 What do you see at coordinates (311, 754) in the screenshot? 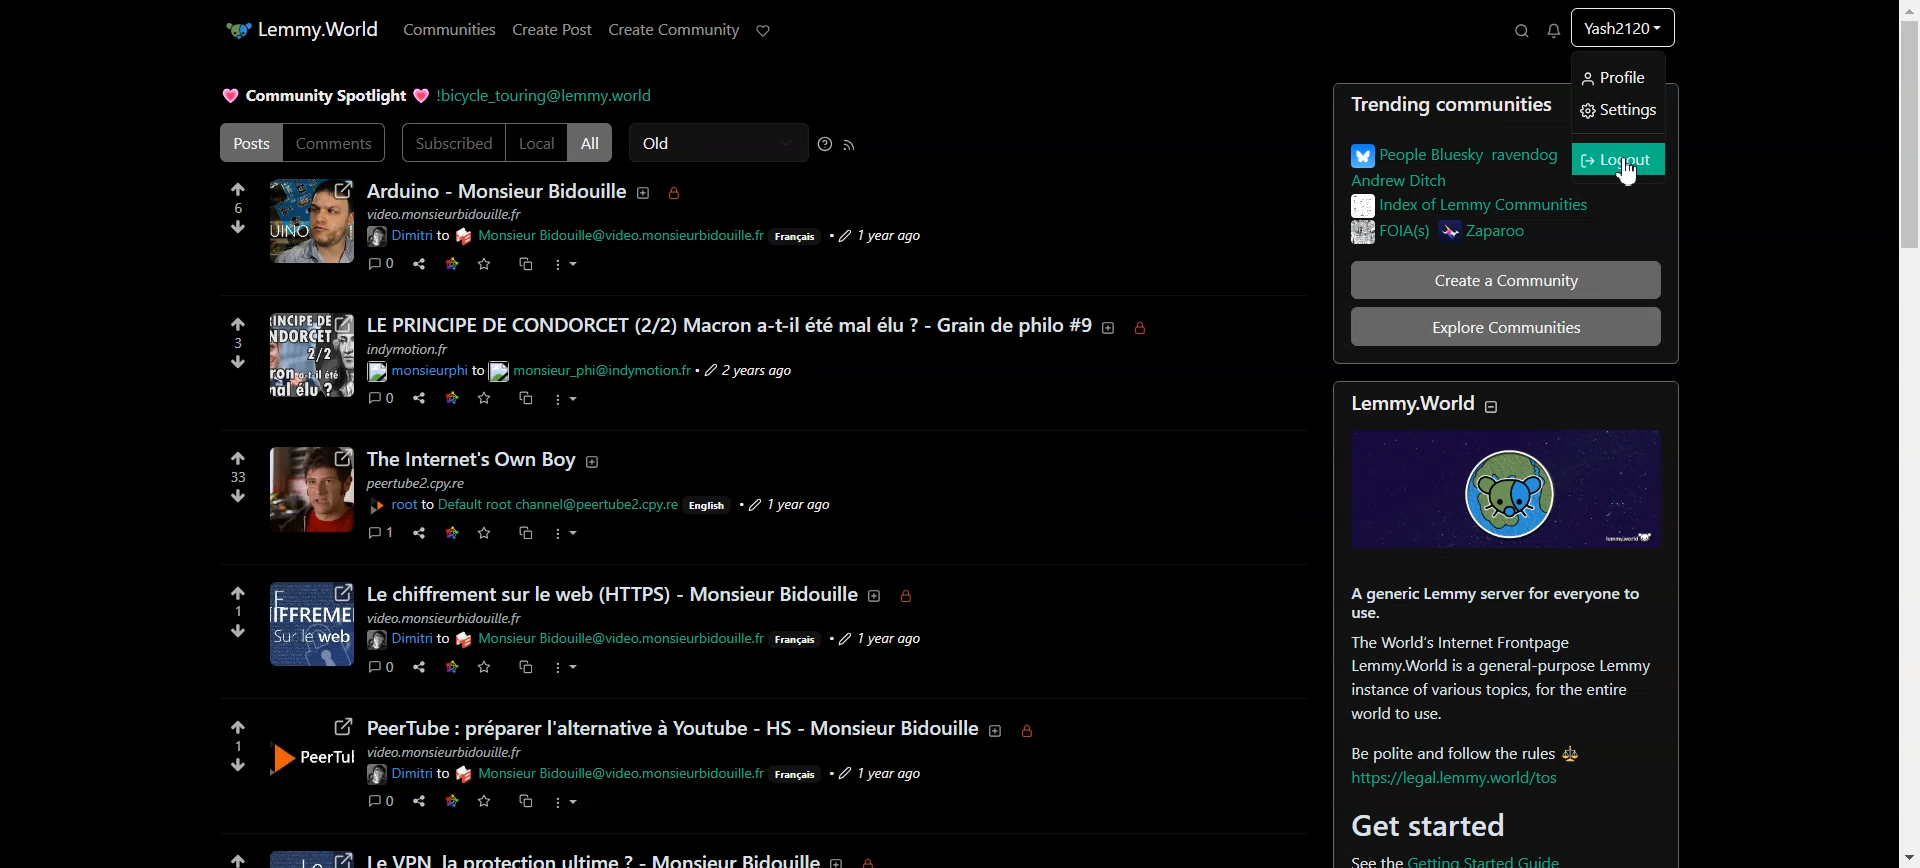
I see `profile image` at bounding box center [311, 754].